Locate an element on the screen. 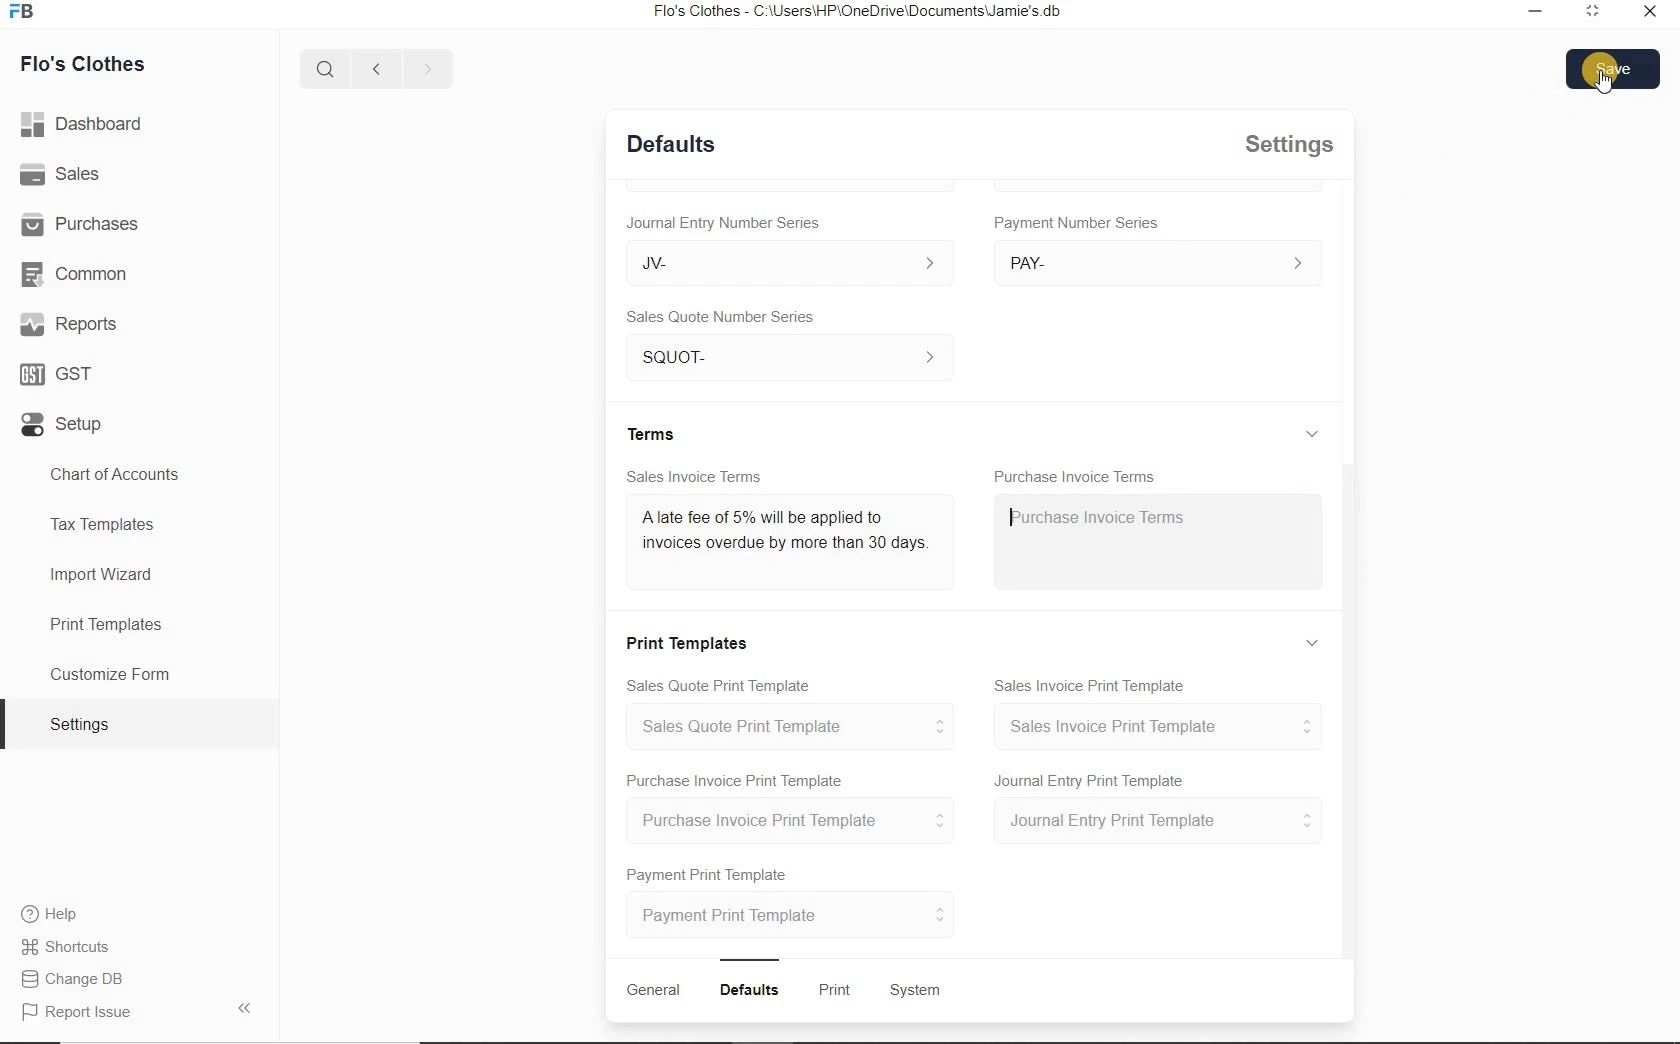  Sales Quote Print Template is located at coordinates (798, 726).